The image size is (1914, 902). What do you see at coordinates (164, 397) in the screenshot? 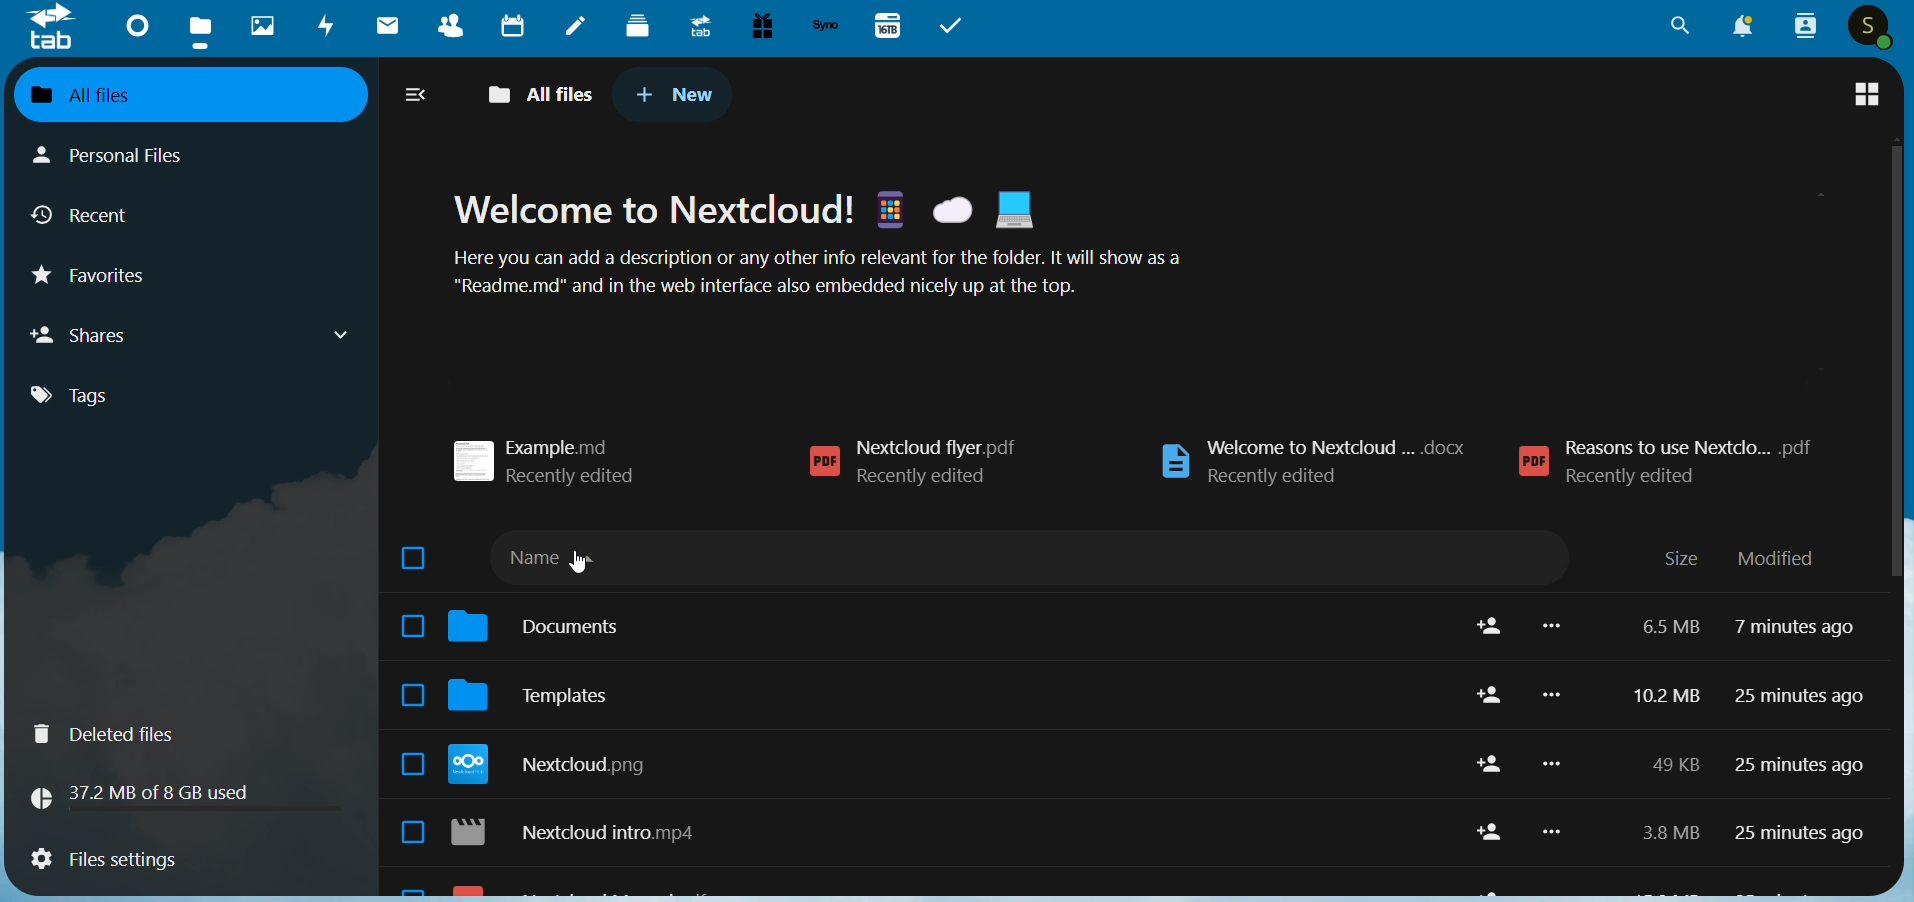
I see `Tags` at bounding box center [164, 397].